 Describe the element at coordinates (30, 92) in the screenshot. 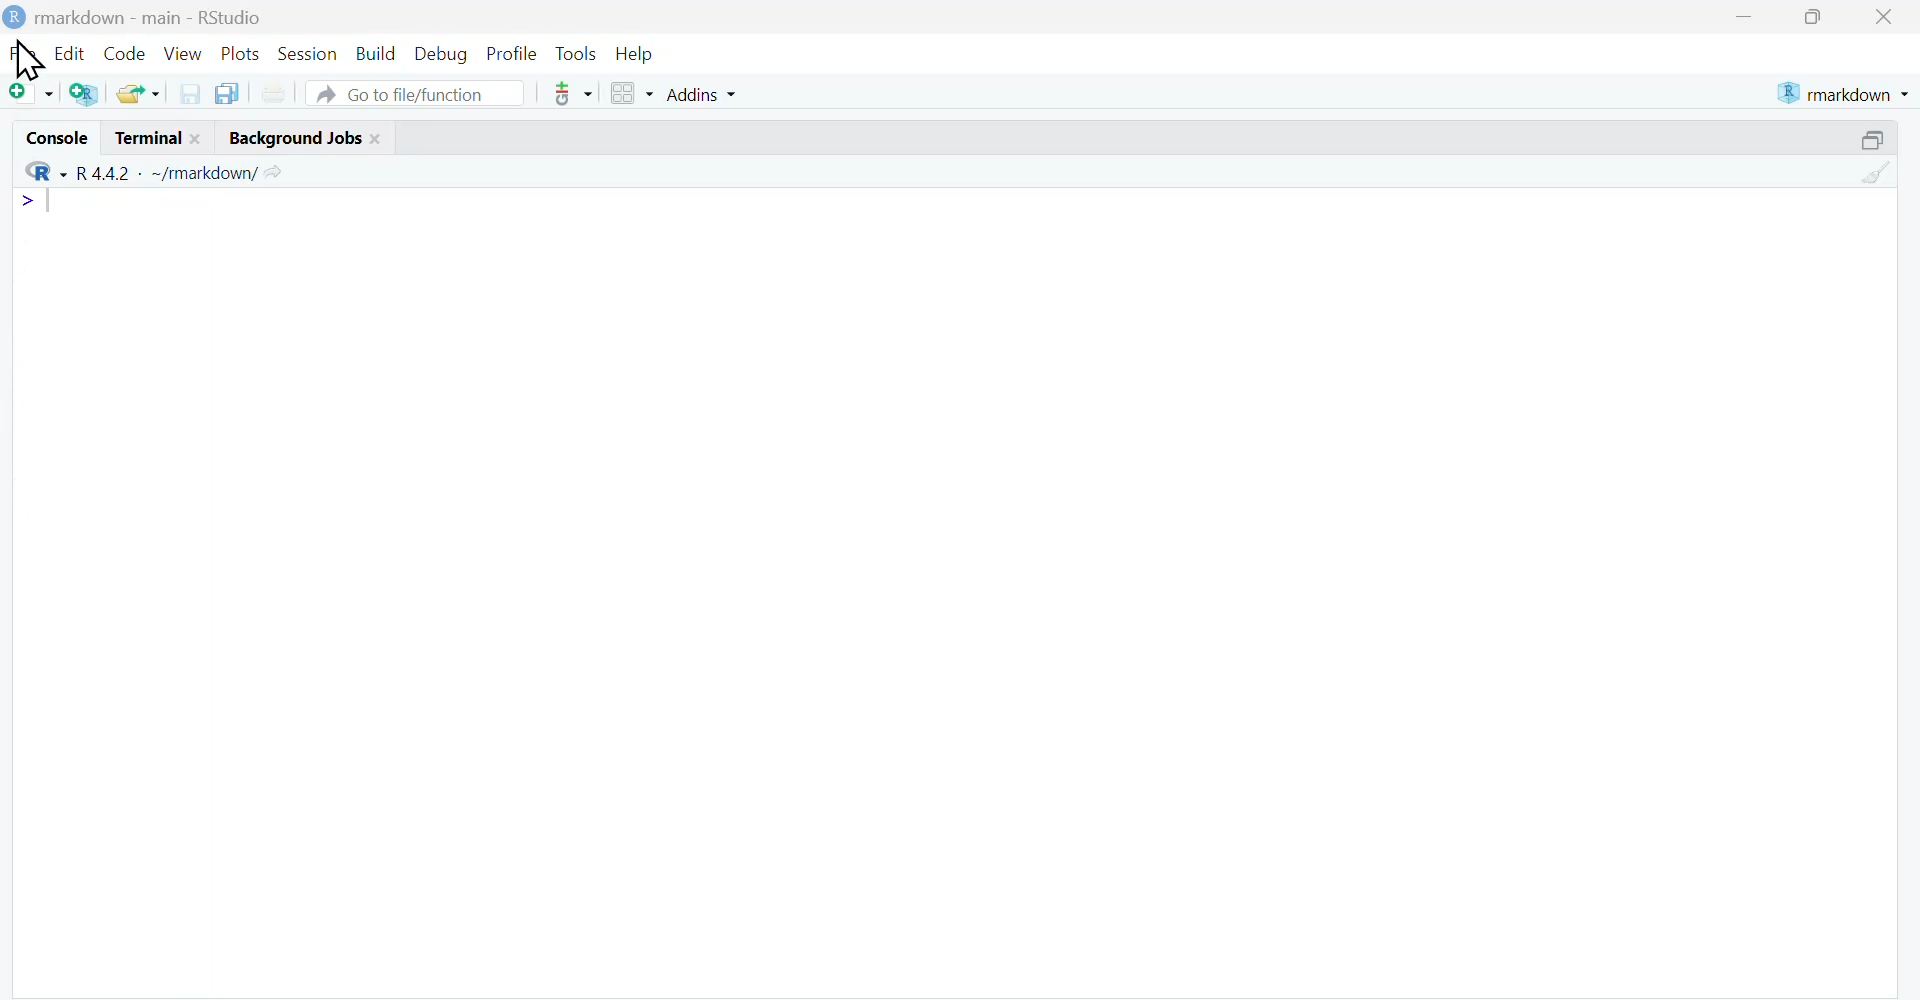

I see `New file` at that location.